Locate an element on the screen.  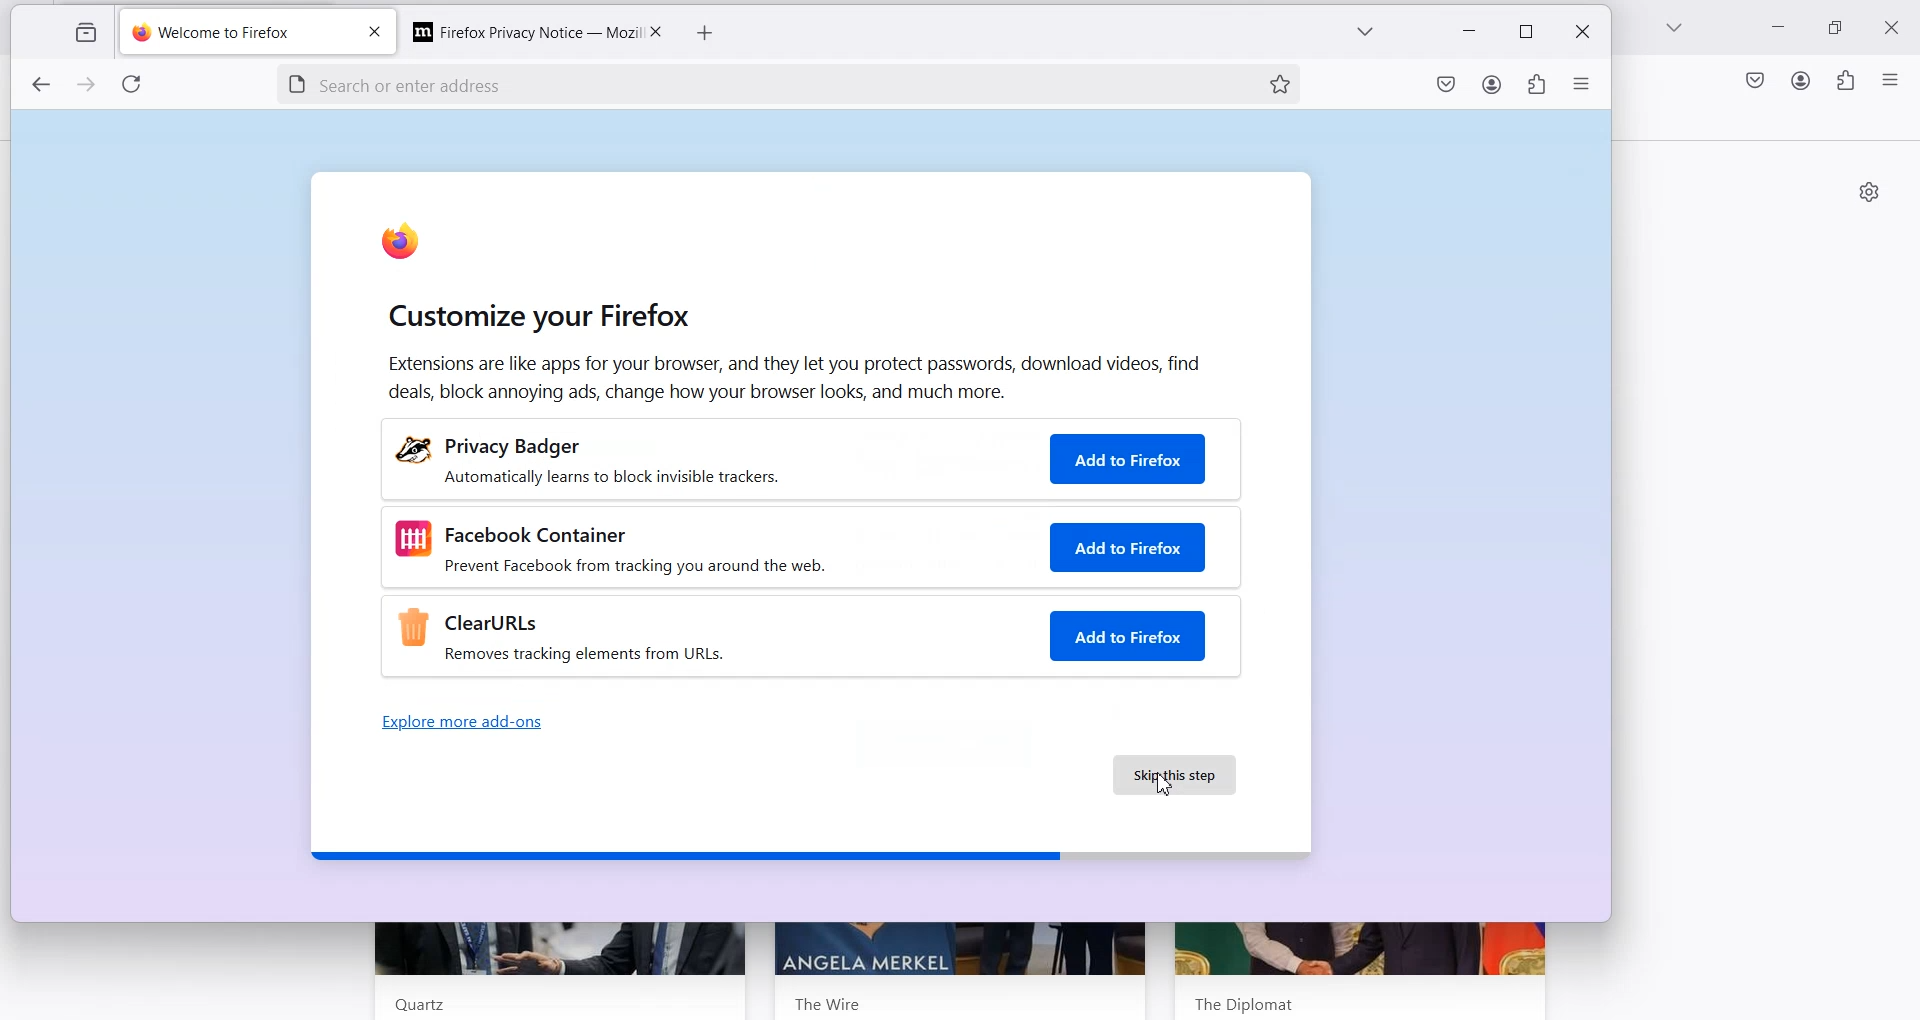
ClearURLs is located at coordinates (494, 623).